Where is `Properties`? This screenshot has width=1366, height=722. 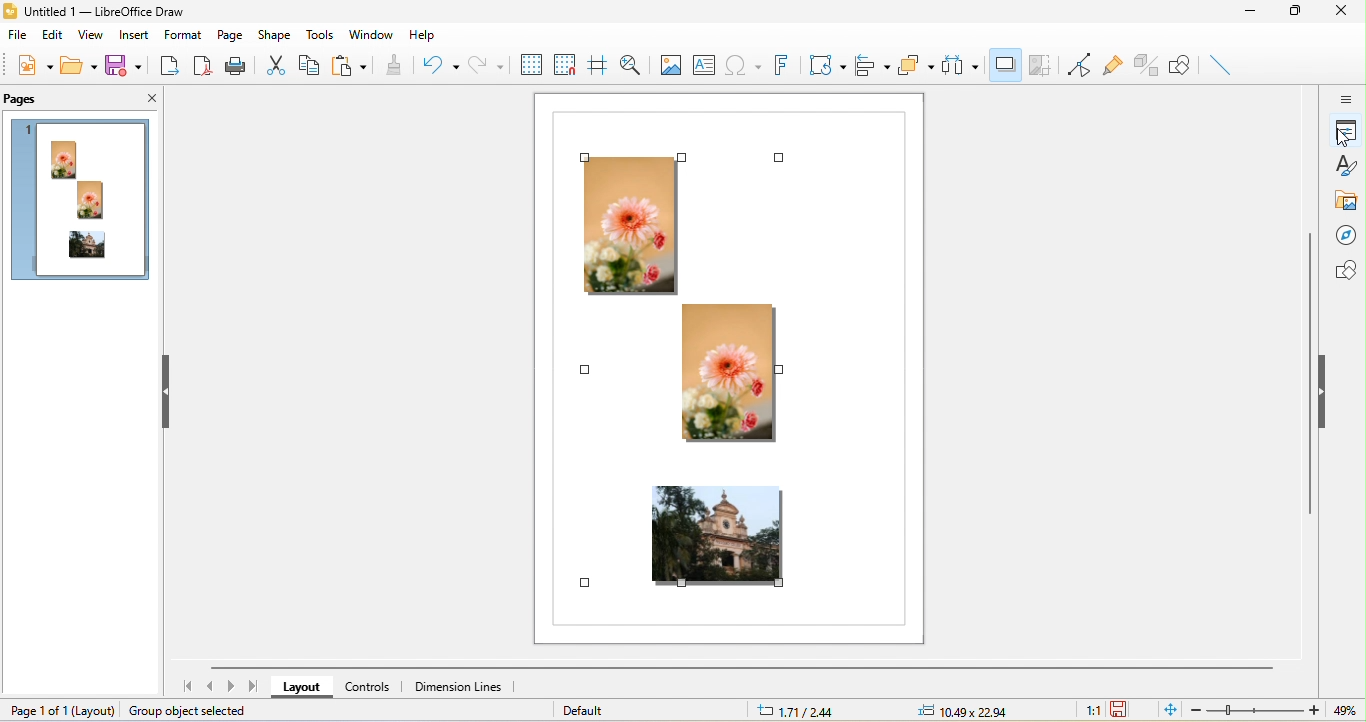 Properties is located at coordinates (1347, 132).